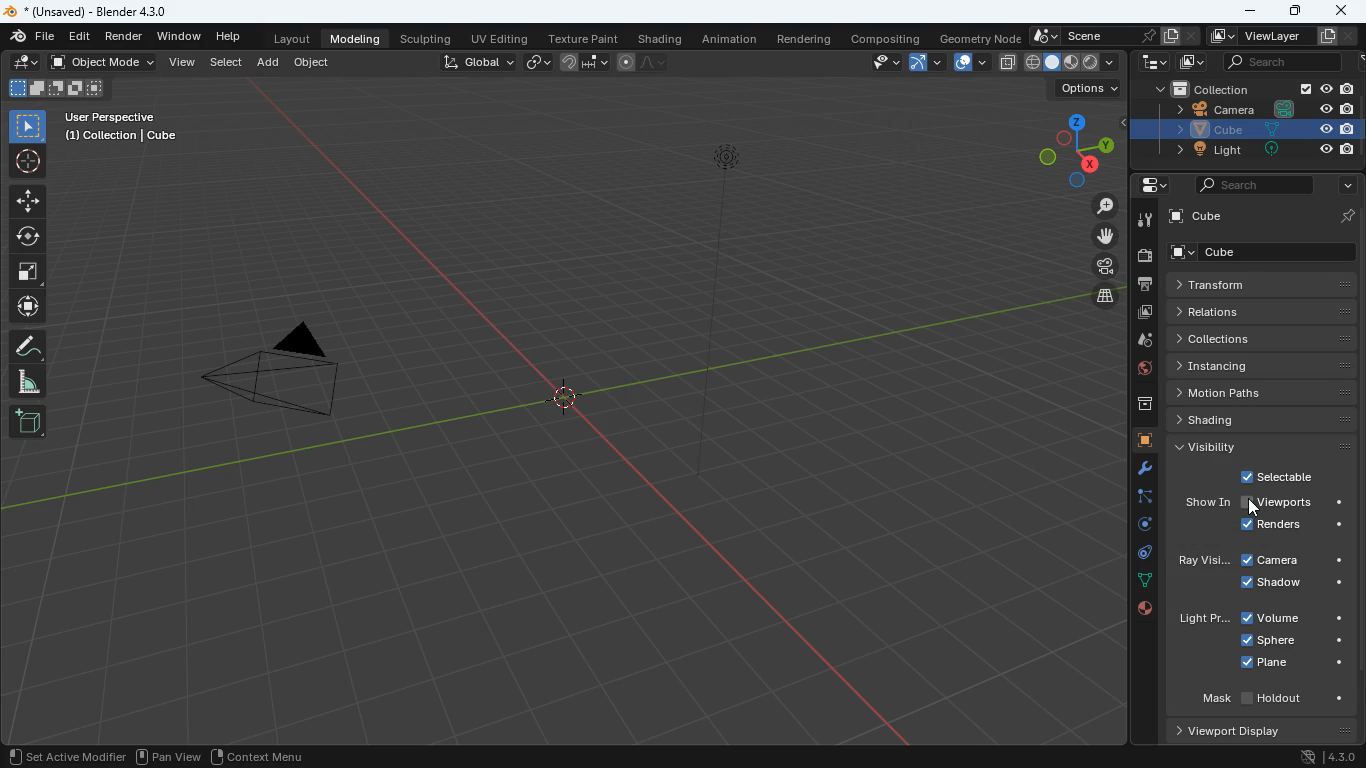 This screenshot has width=1366, height=768. I want to click on minimize, so click(1246, 12).